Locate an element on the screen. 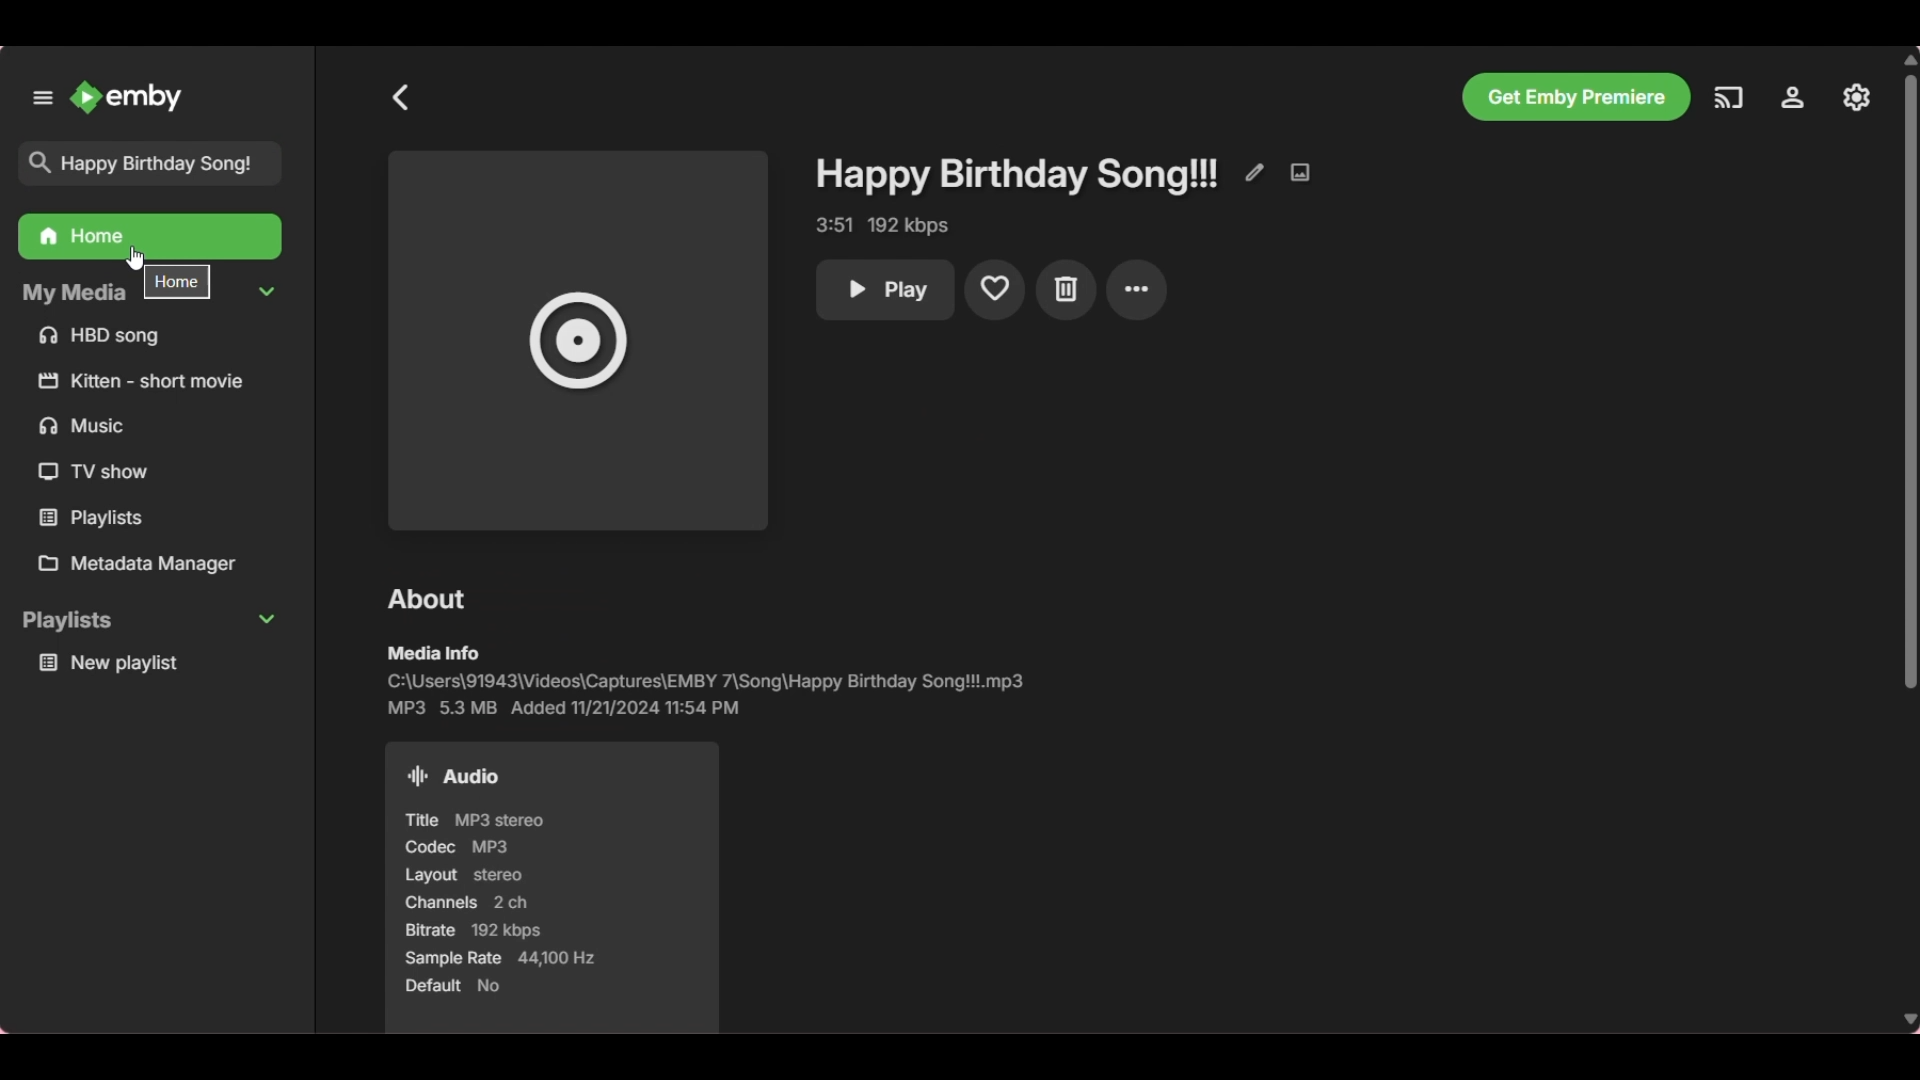 The image size is (1920, 1080). Happy birthday song is located at coordinates (143, 163).